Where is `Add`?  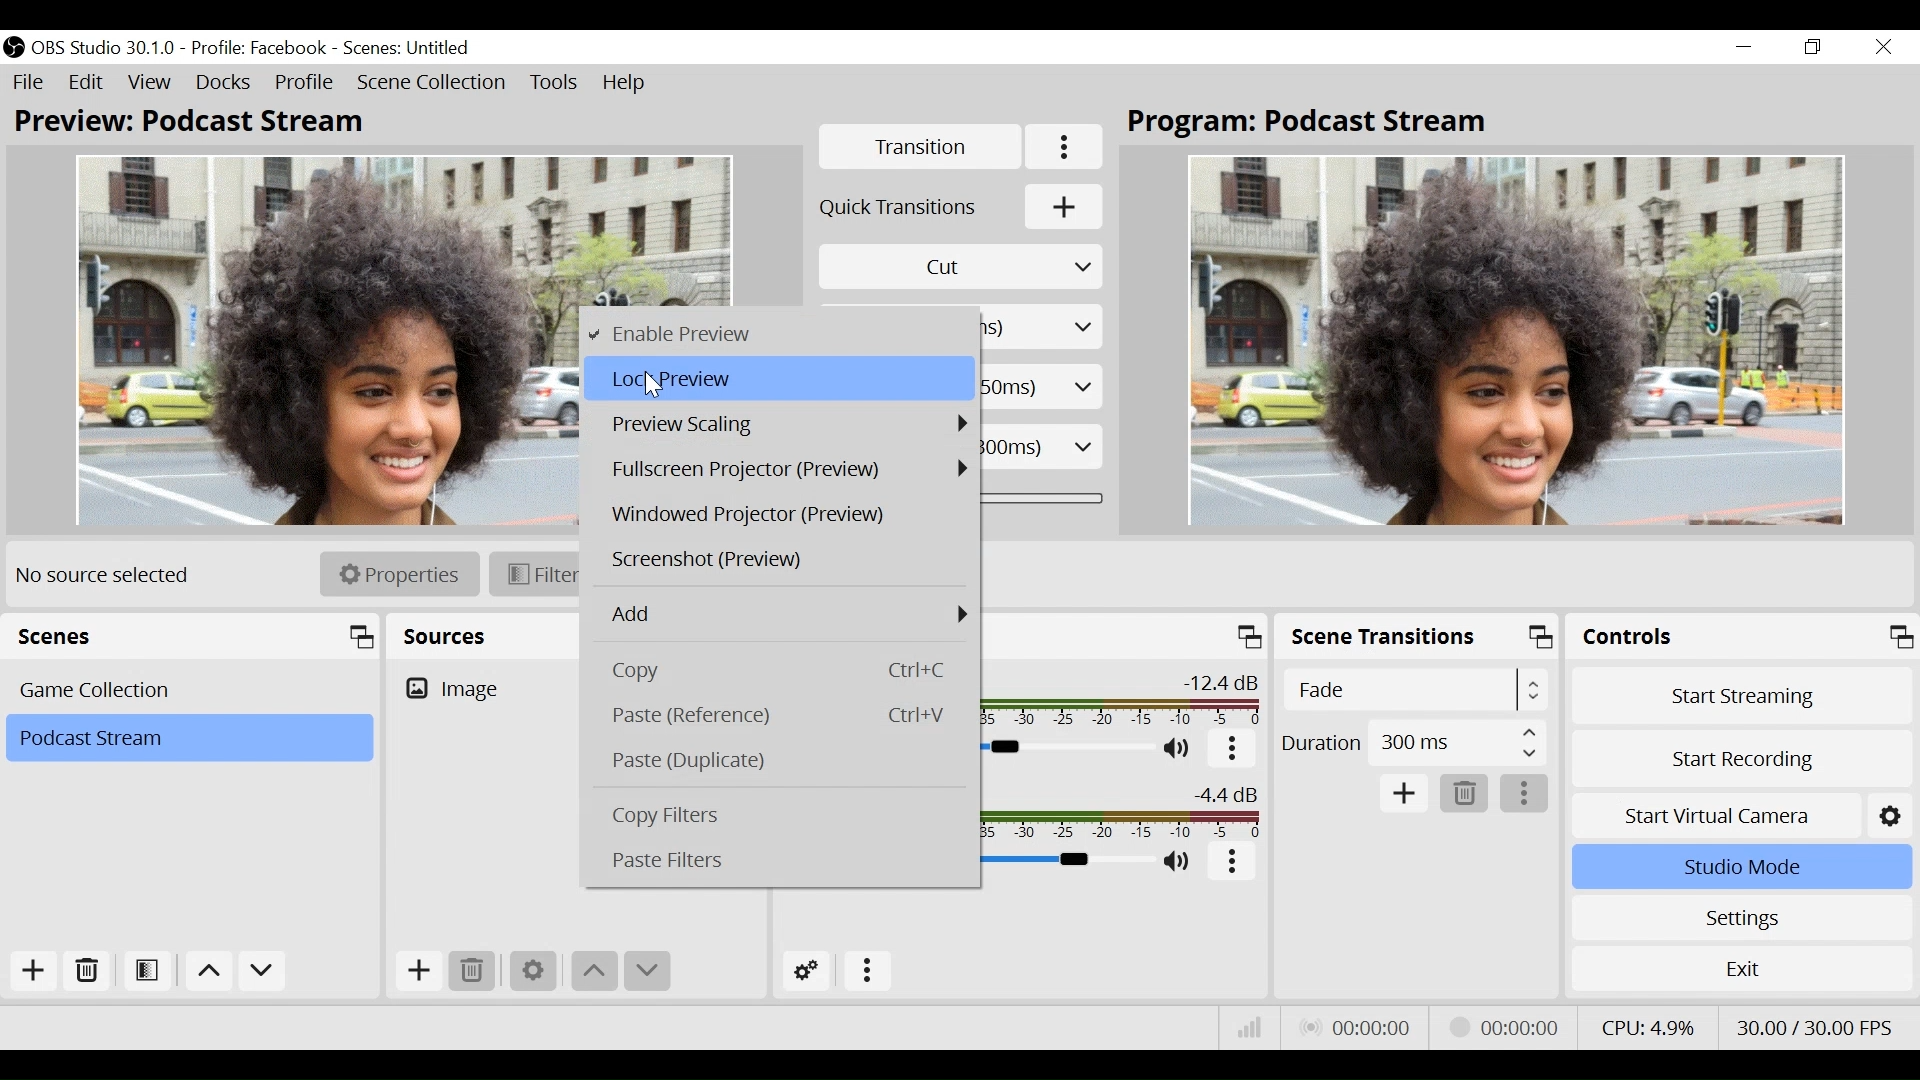 Add is located at coordinates (787, 614).